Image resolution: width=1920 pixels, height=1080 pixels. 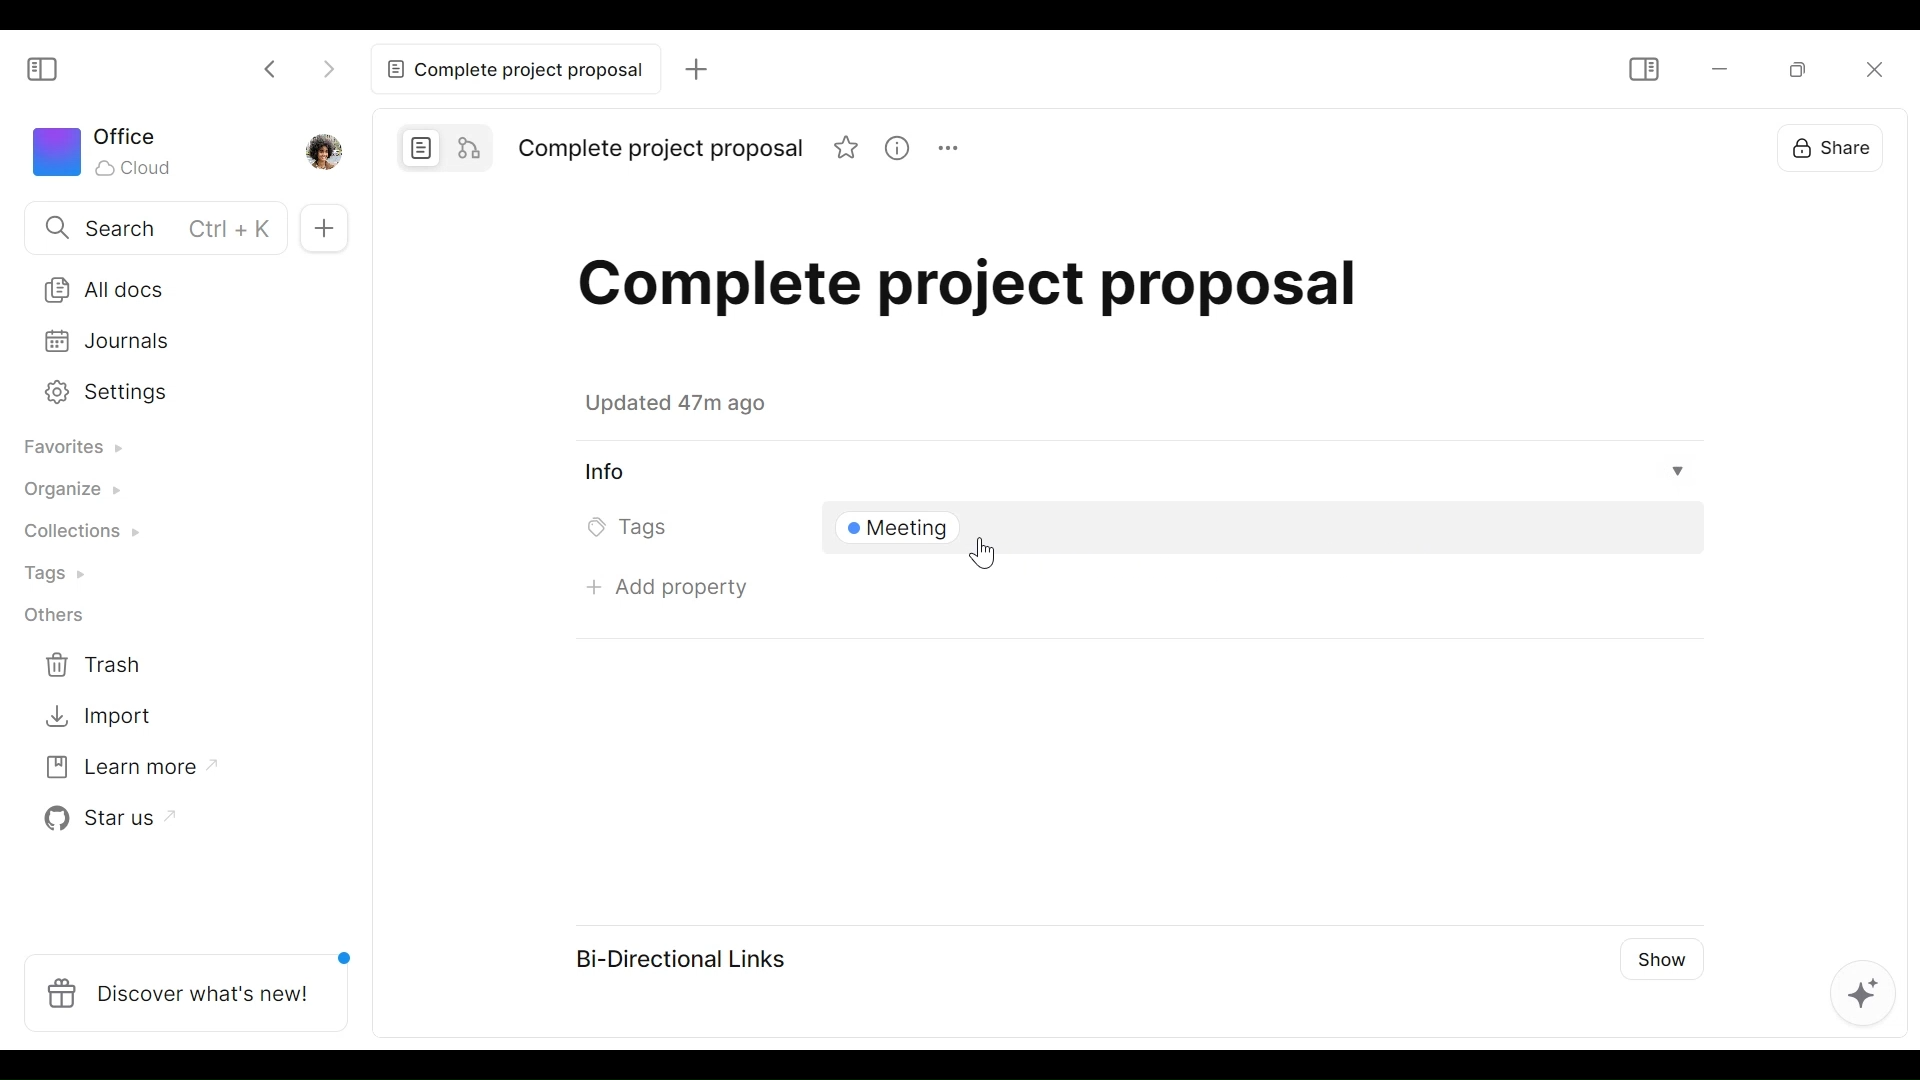 I want to click on Complete project proposal, so click(x=511, y=69).